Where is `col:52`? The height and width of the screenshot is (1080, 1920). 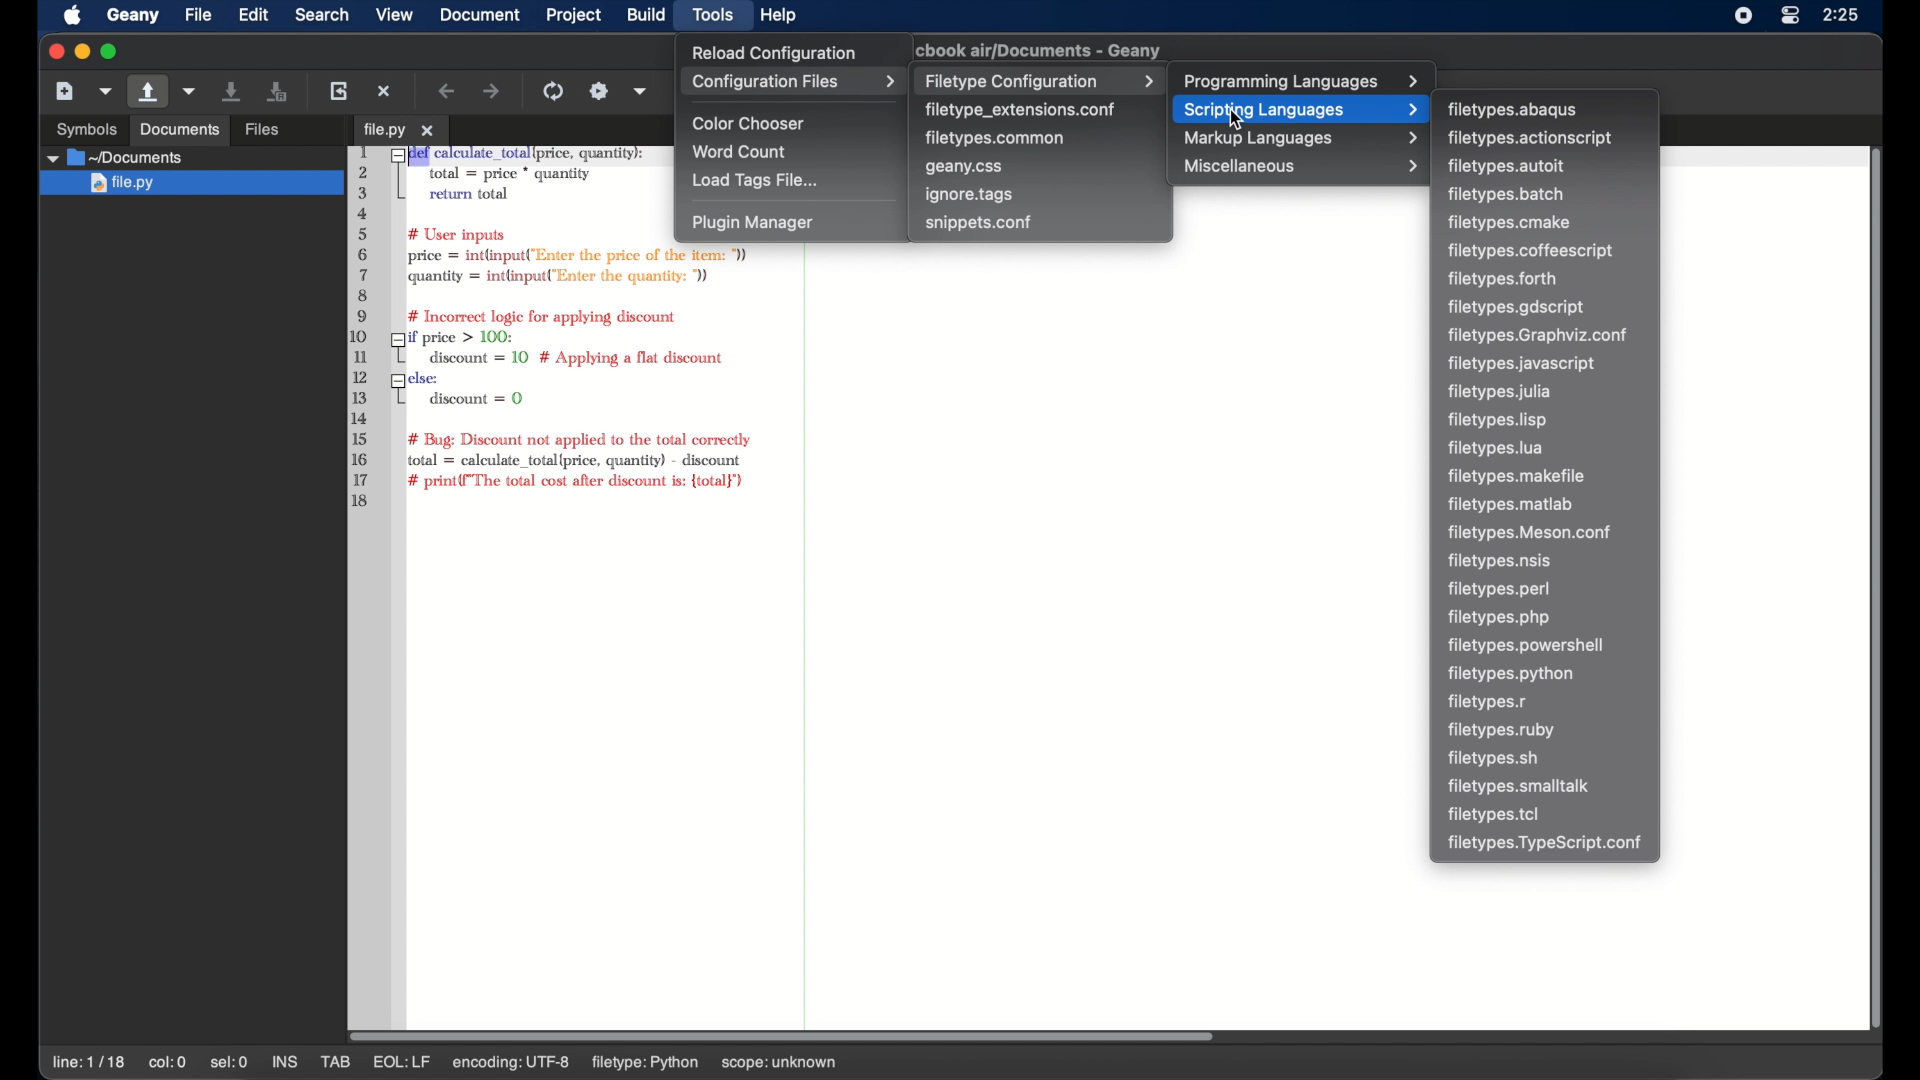
col:52 is located at coordinates (170, 1064).